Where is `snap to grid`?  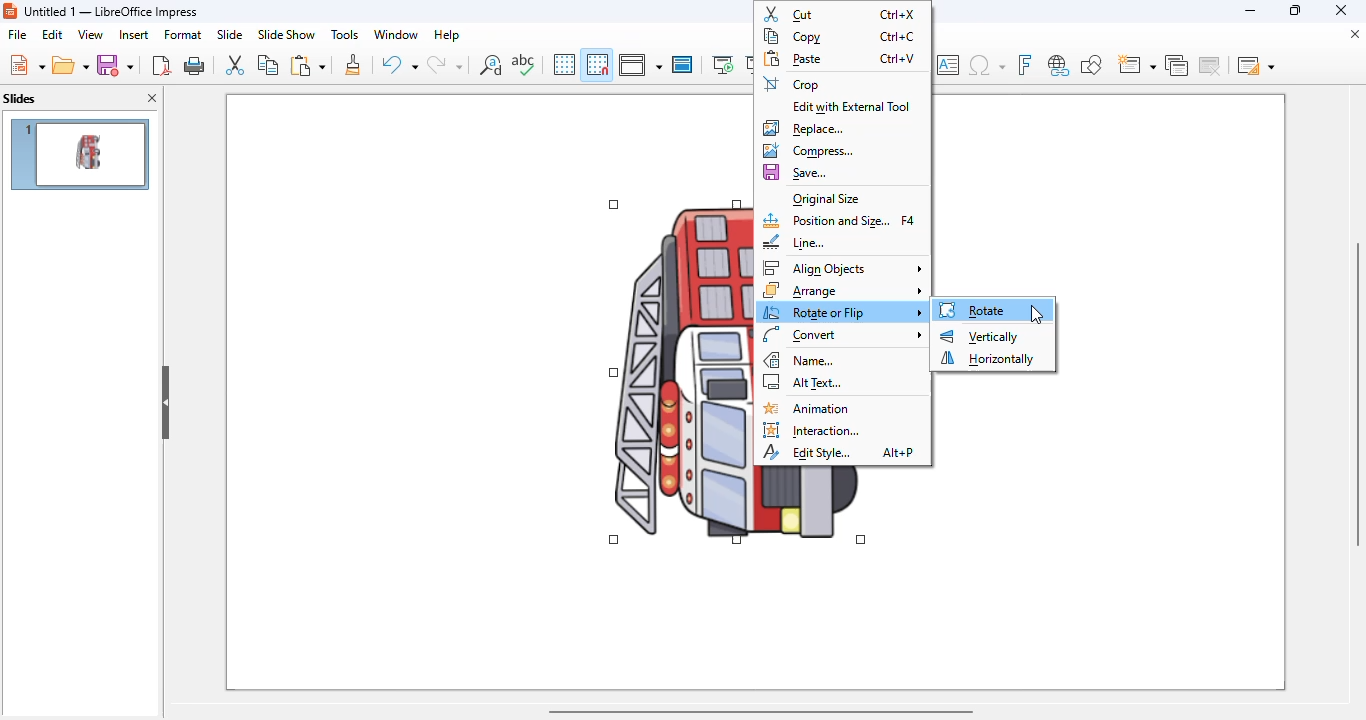 snap to grid is located at coordinates (598, 64).